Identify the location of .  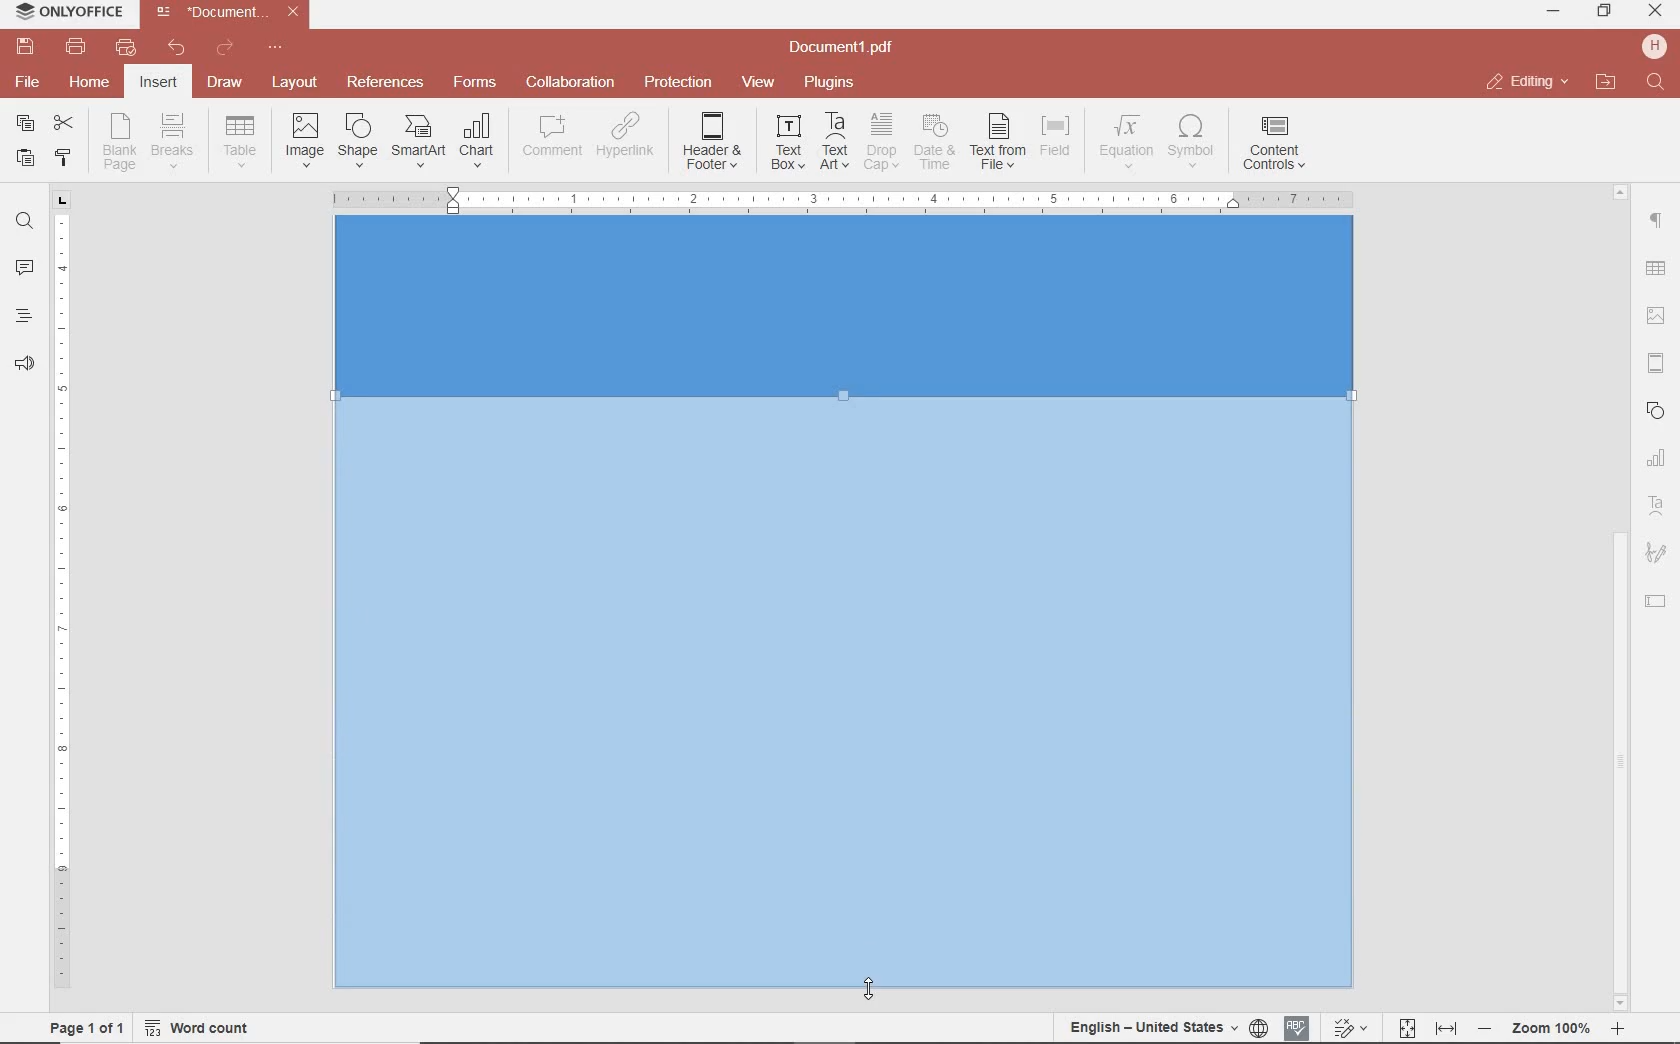
(841, 197).